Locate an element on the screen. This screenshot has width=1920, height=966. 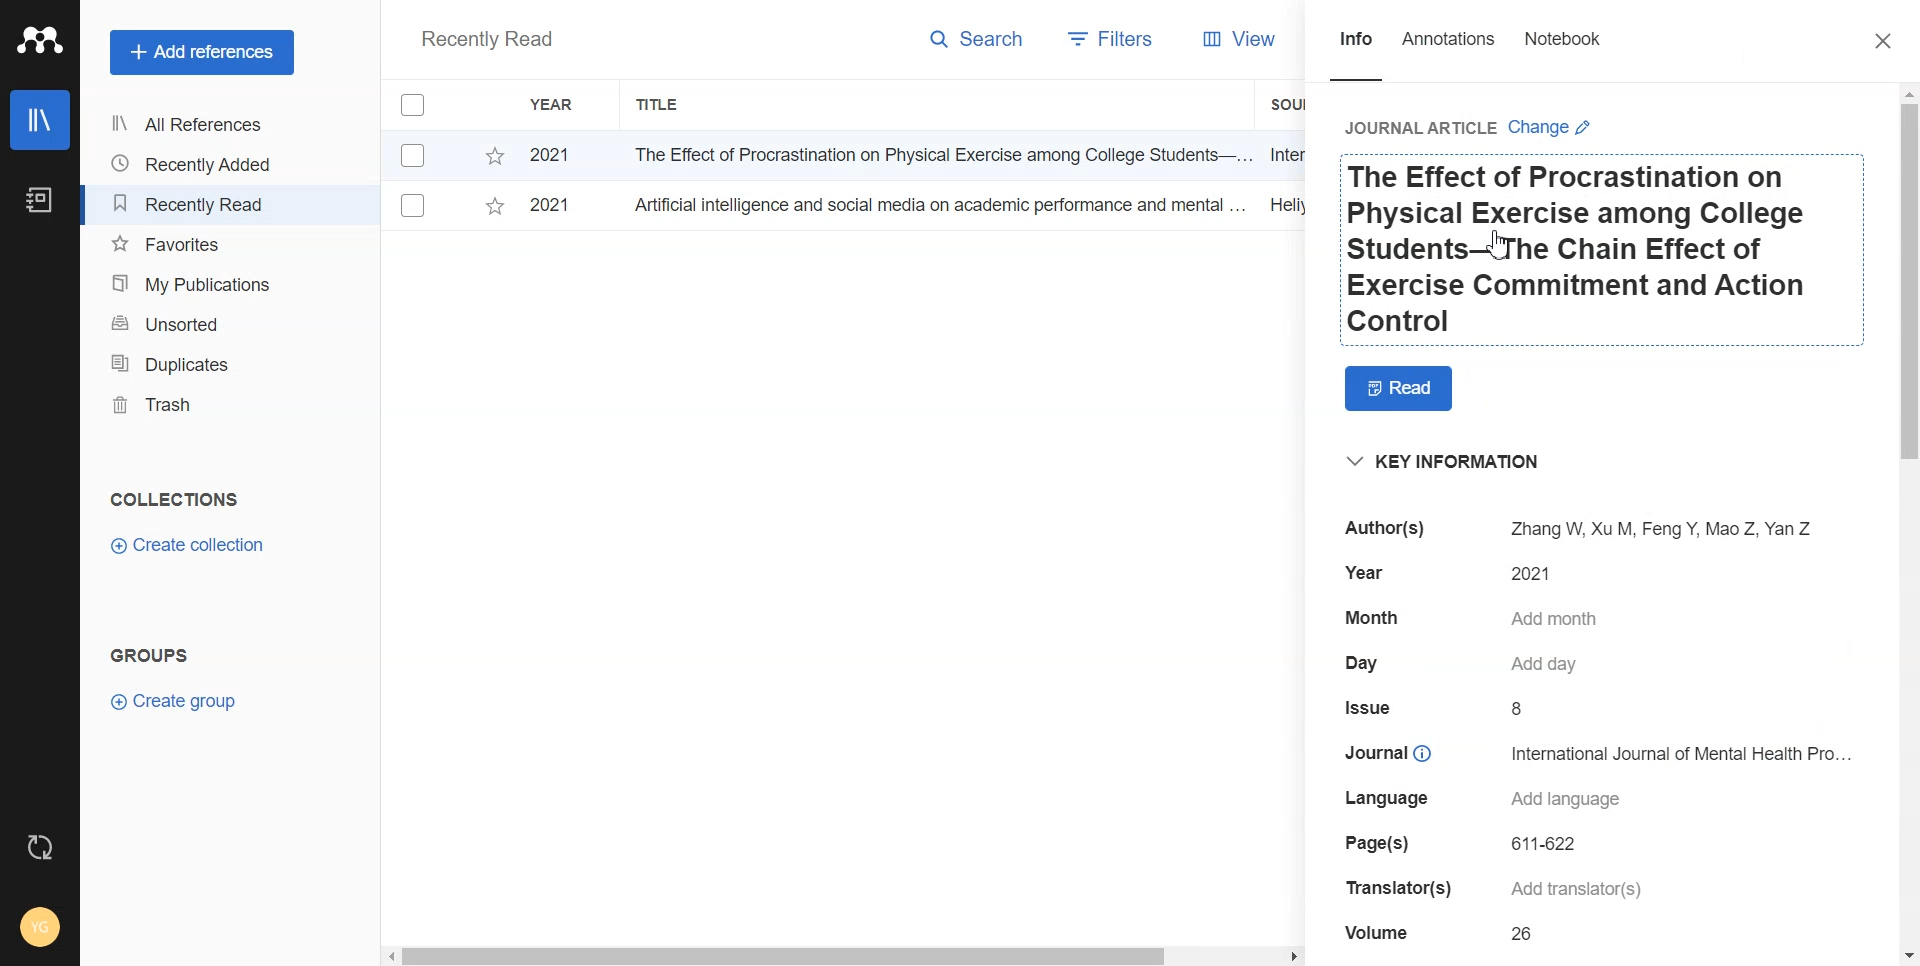
JOURNAL ARTICLE Change 2 is located at coordinates (1471, 126).